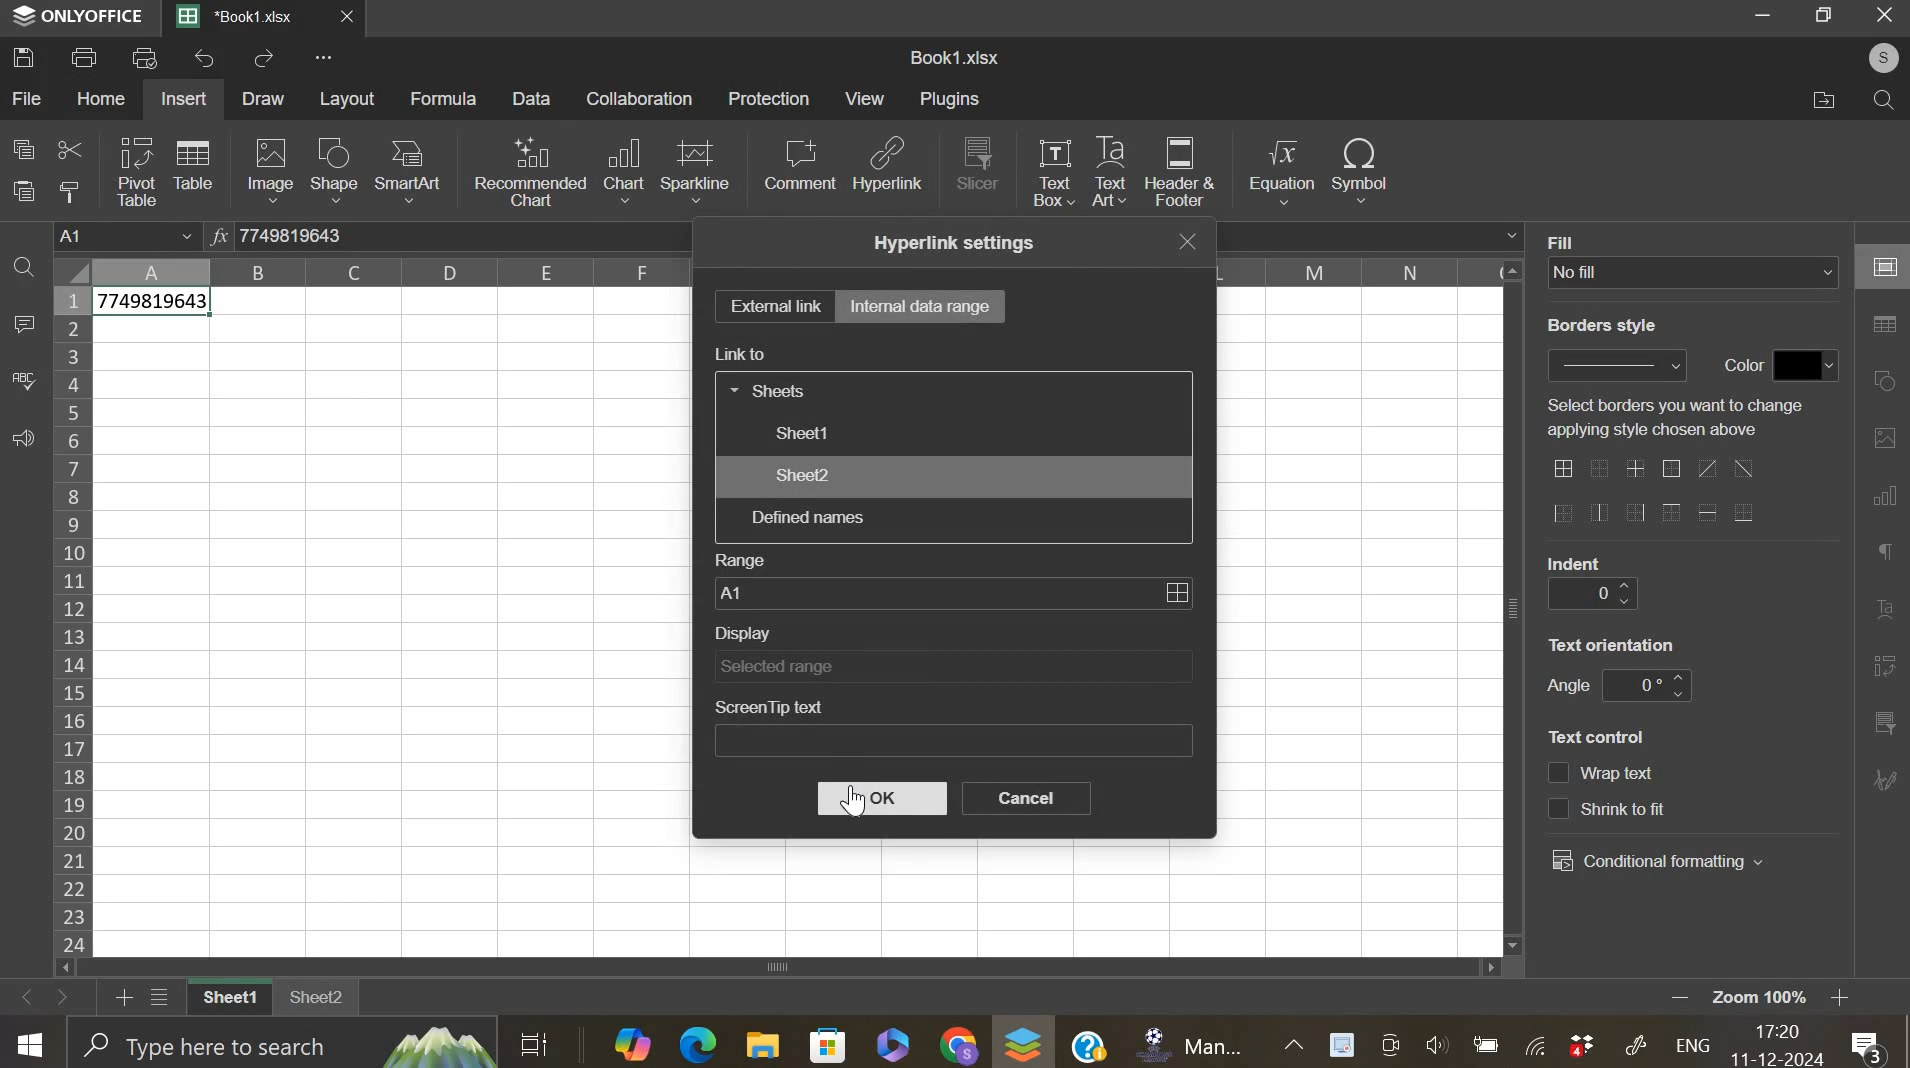 Image resolution: width=1910 pixels, height=1068 pixels. What do you see at coordinates (531, 170) in the screenshot?
I see `recommend chart` at bounding box center [531, 170].